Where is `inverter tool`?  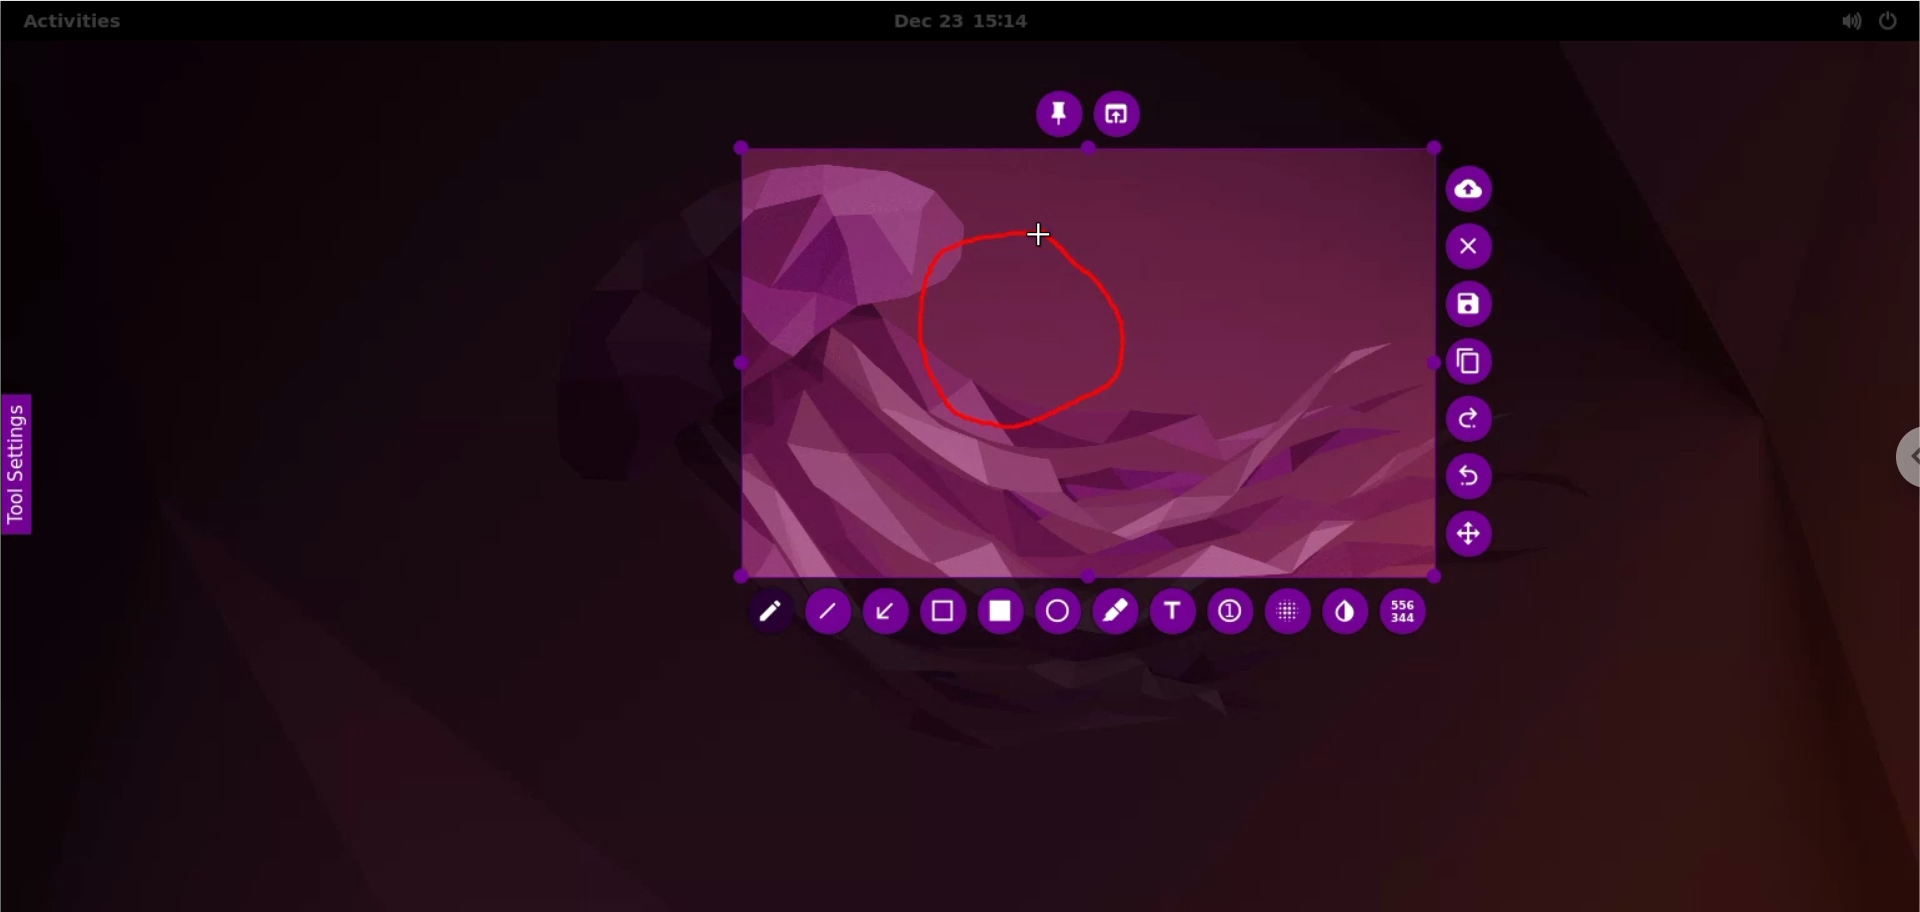 inverter tool is located at coordinates (1342, 618).